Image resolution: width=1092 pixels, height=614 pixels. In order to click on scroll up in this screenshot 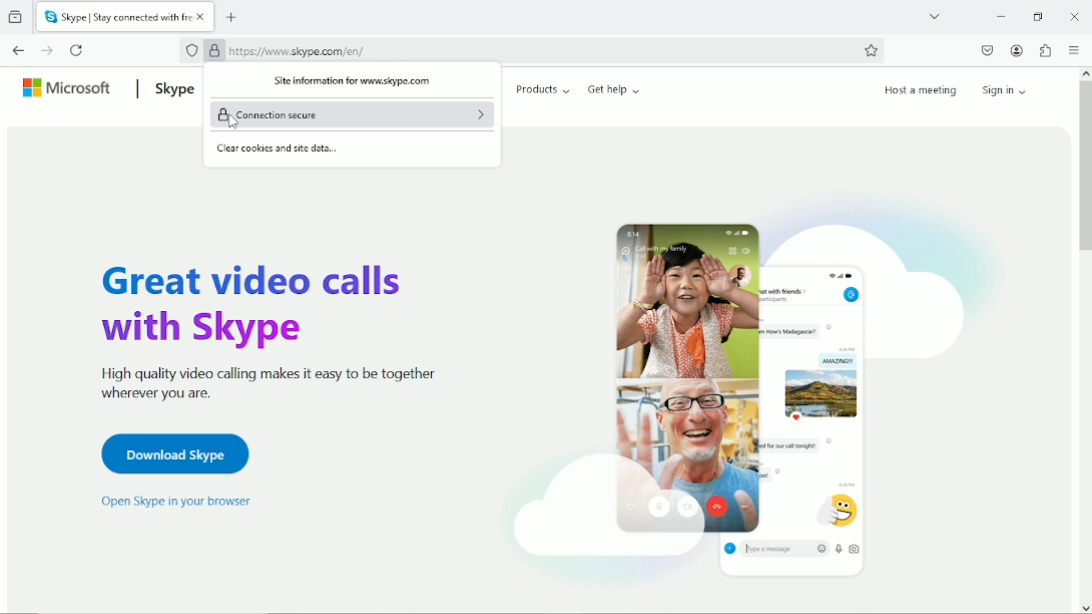, I will do `click(1084, 71)`.